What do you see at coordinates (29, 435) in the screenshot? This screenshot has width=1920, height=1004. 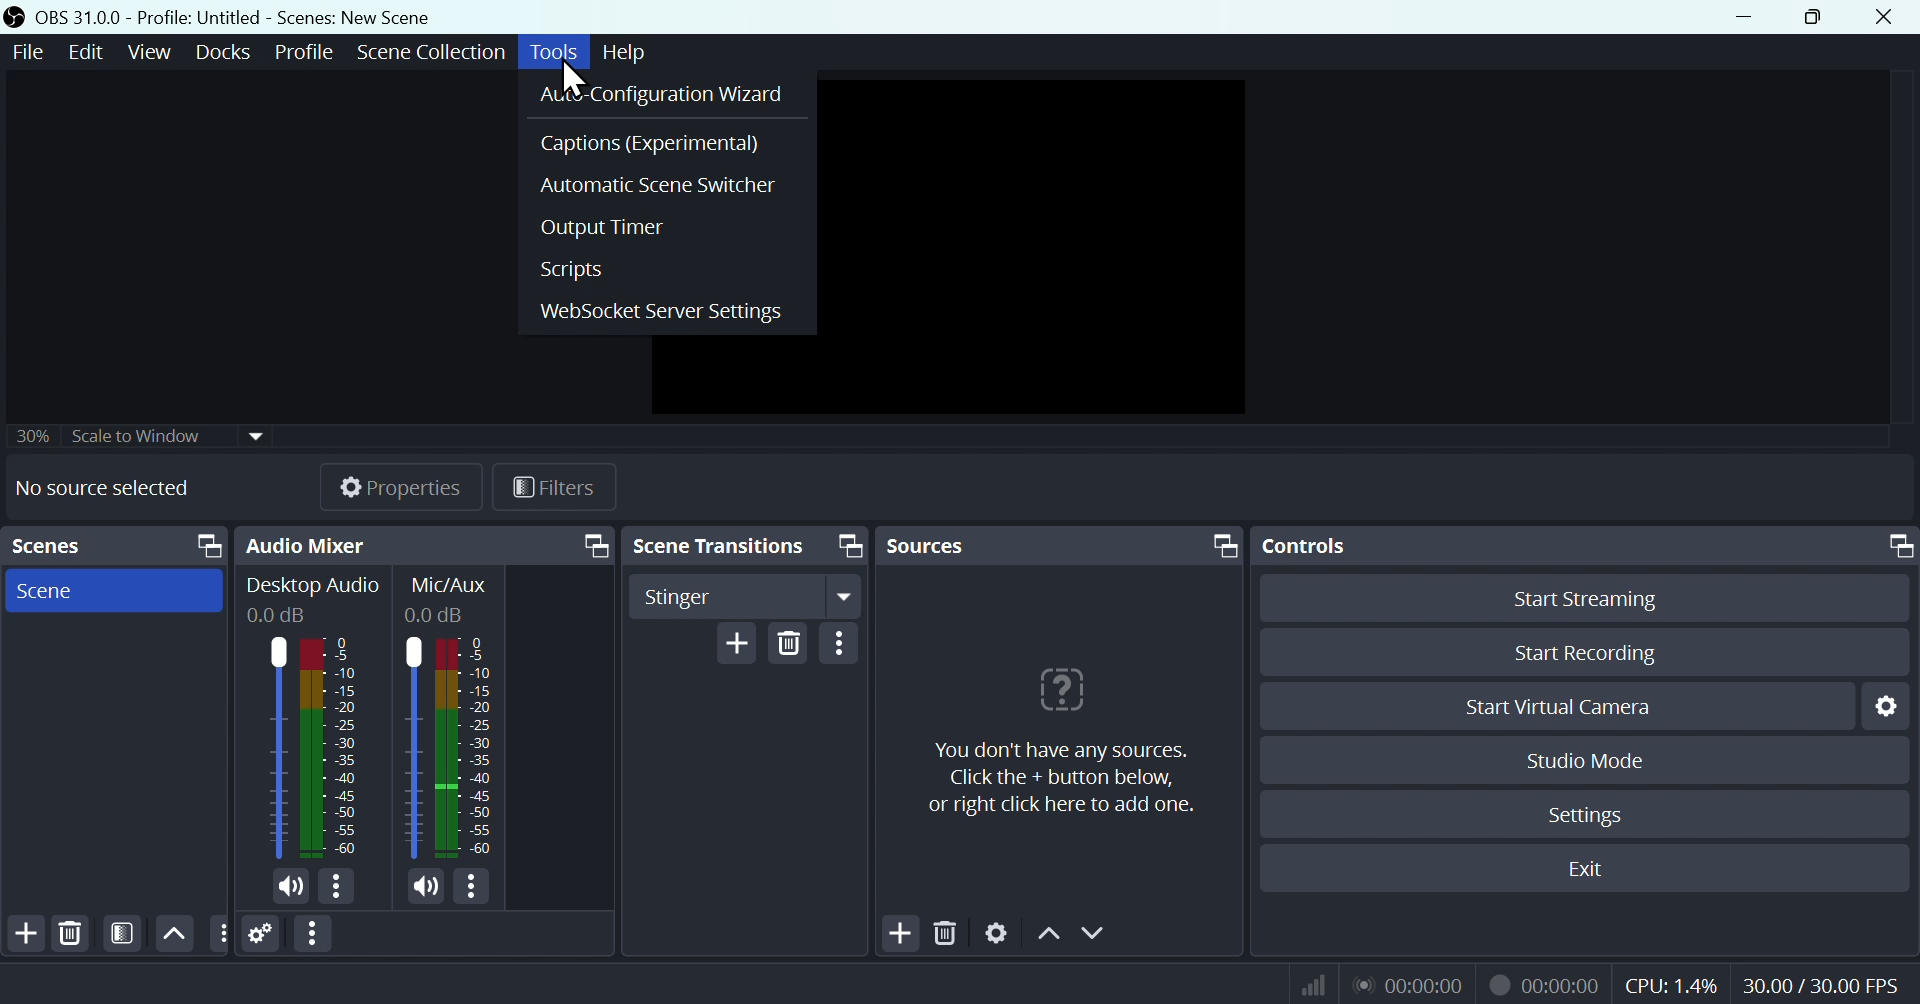 I see `30%` at bounding box center [29, 435].